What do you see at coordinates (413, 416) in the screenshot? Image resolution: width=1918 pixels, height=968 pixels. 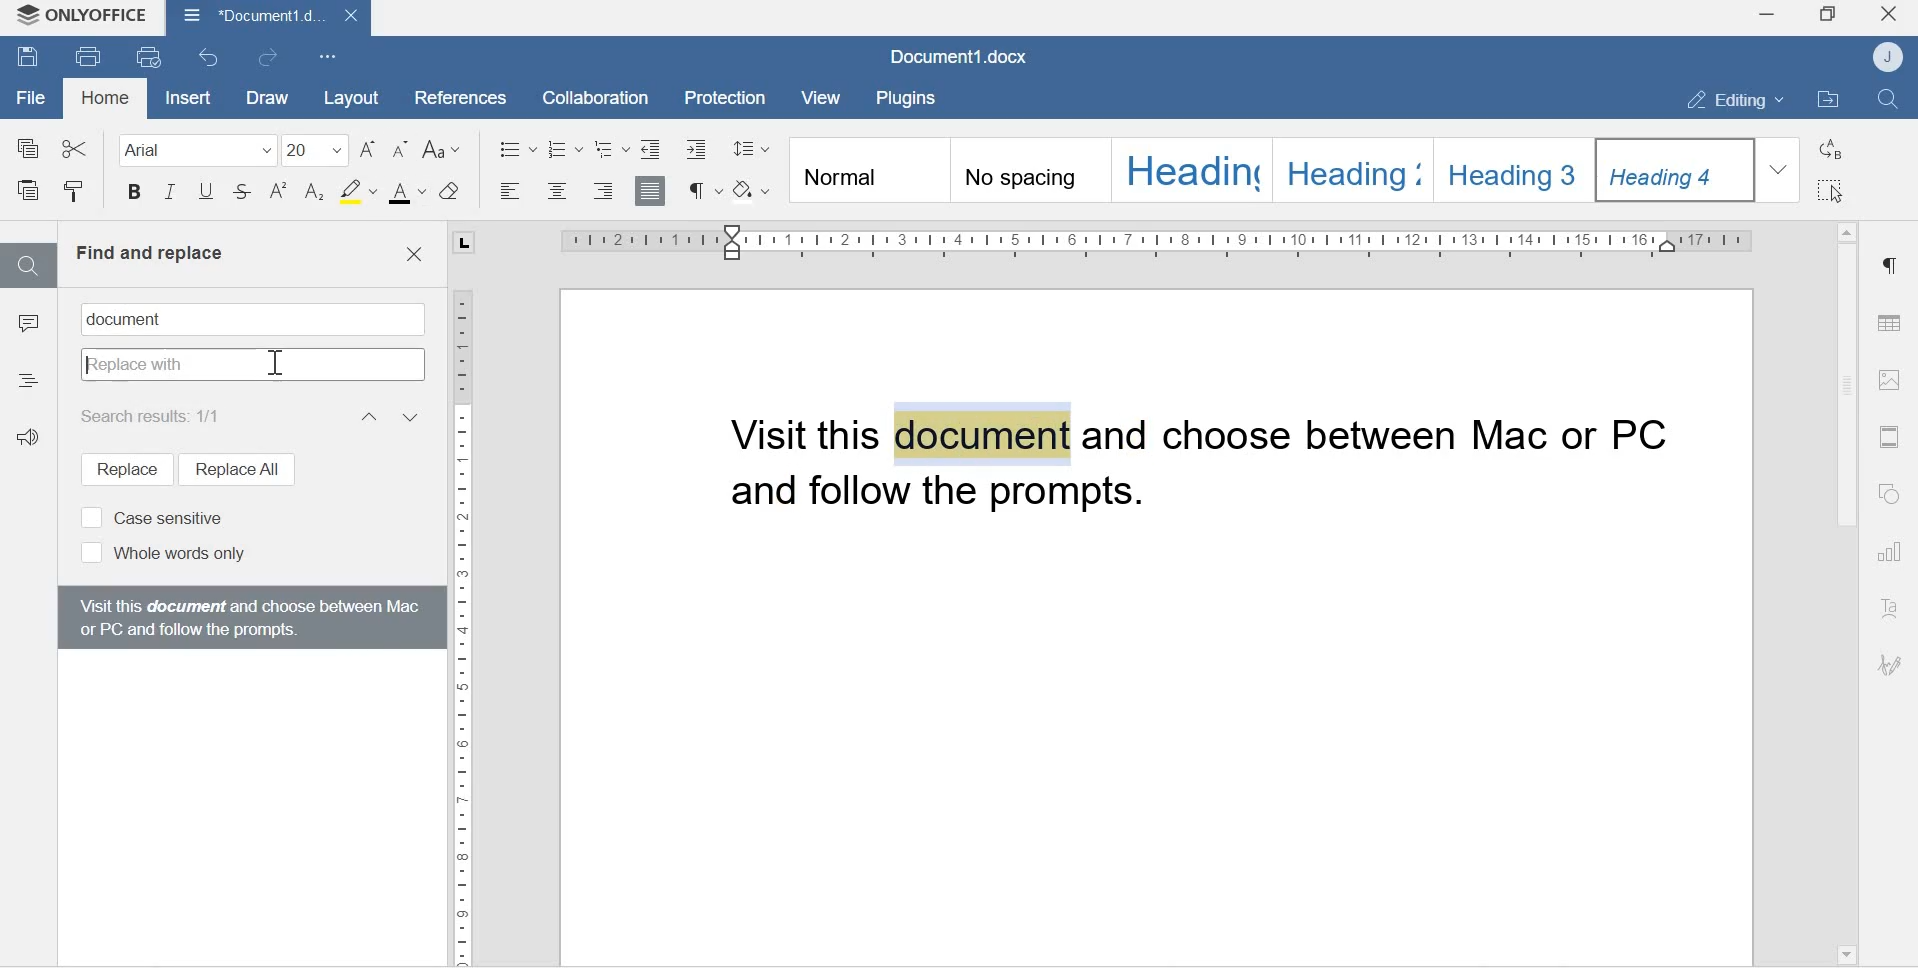 I see `Next result` at bounding box center [413, 416].